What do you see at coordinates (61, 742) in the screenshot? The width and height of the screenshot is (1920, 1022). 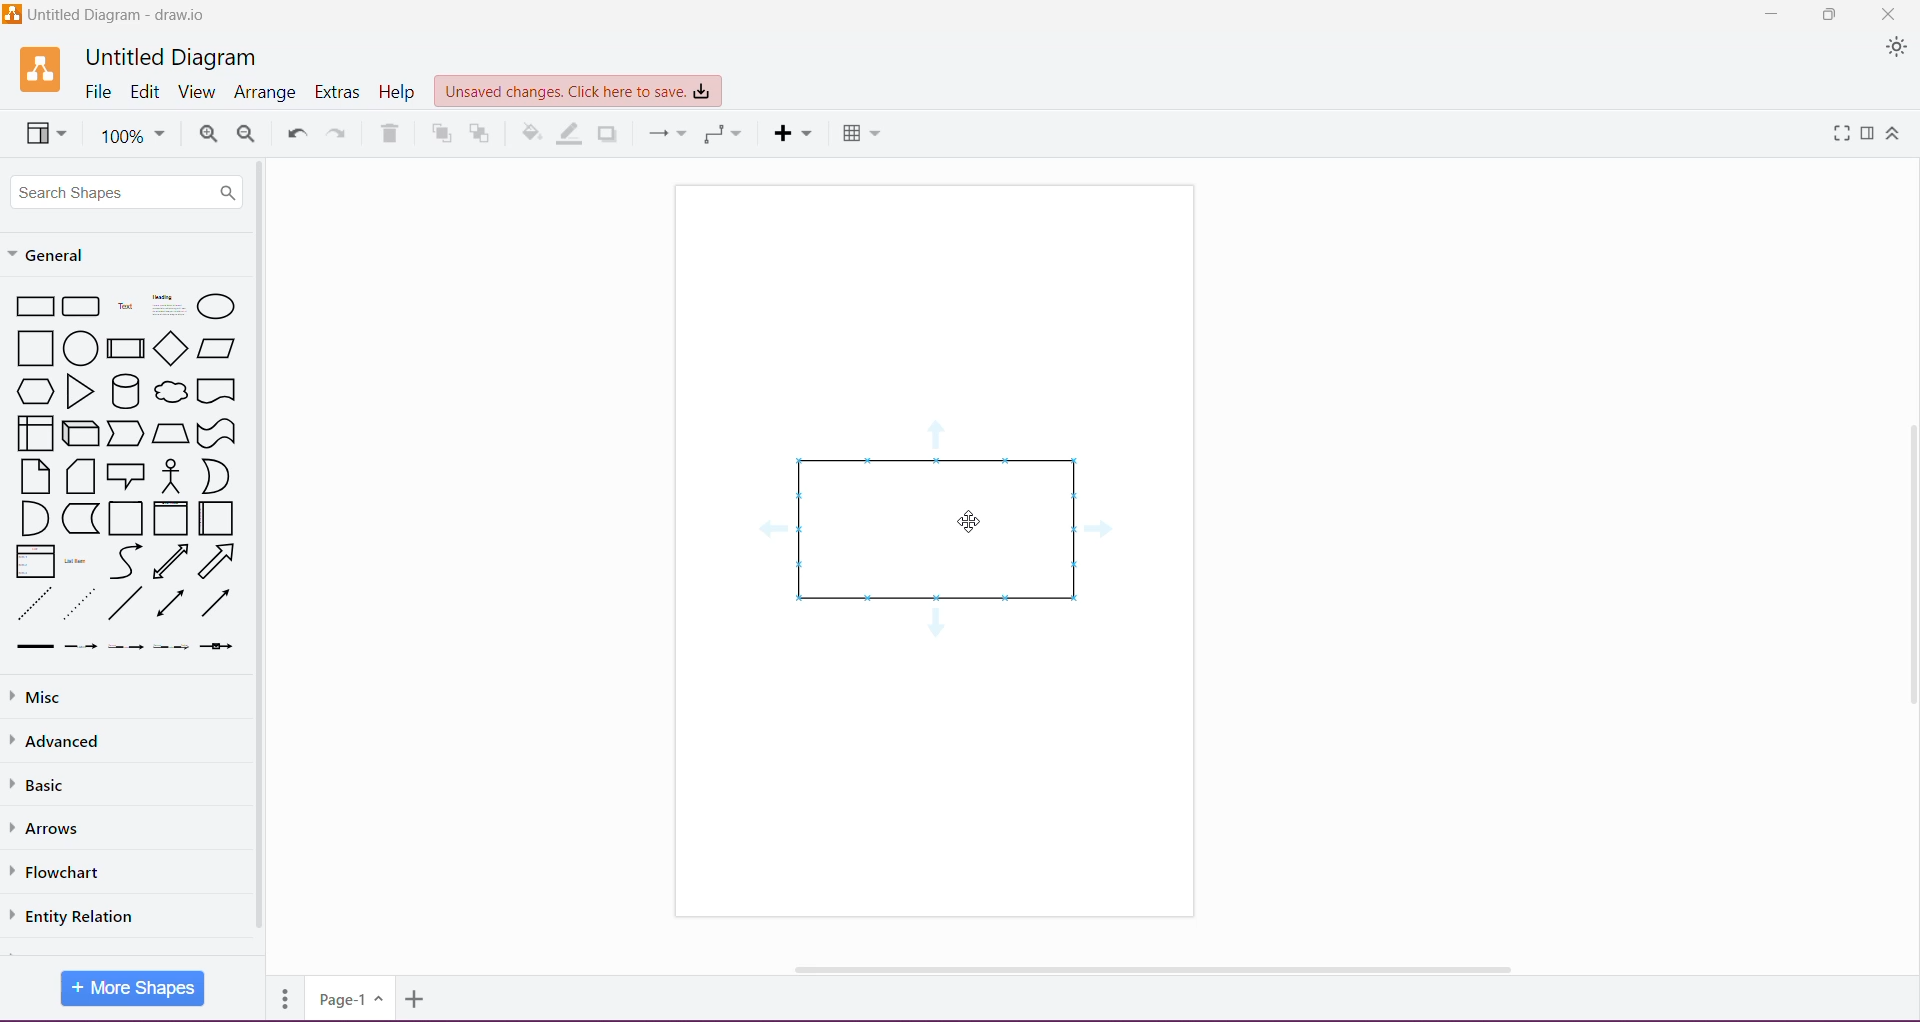 I see `Advanced` at bounding box center [61, 742].